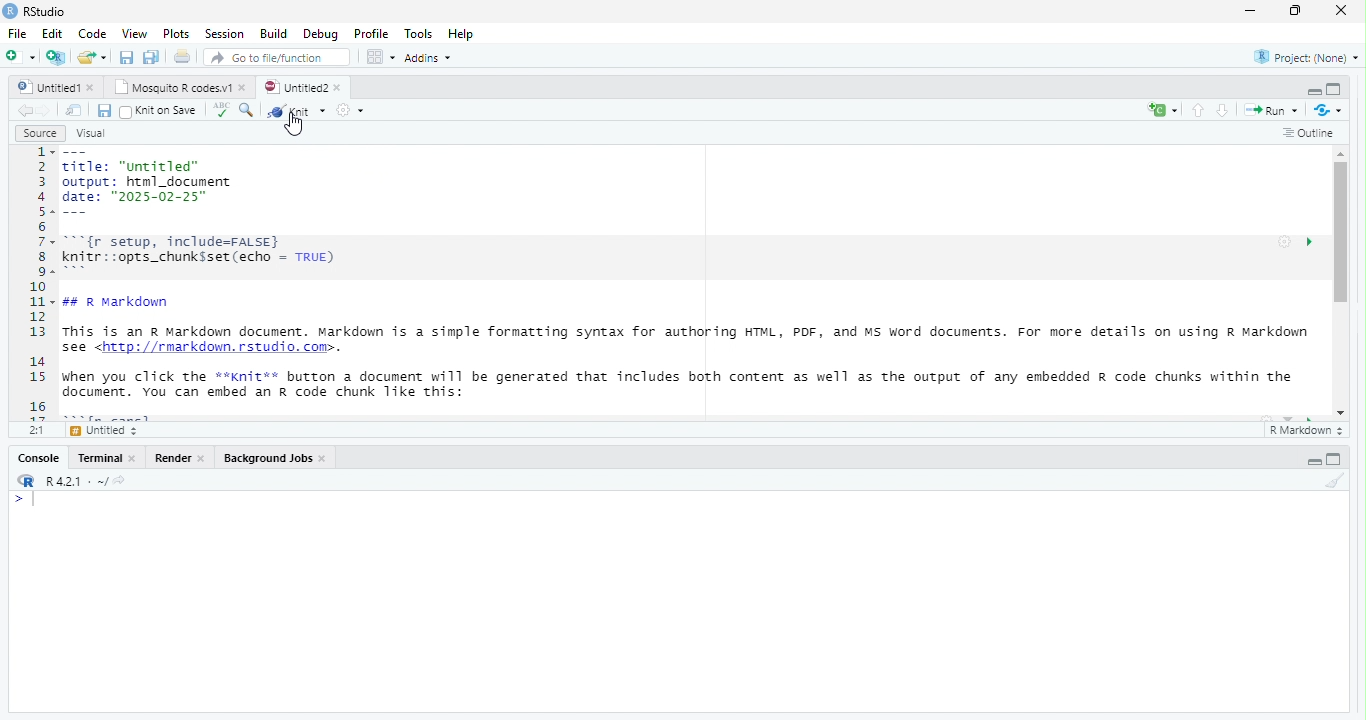 The width and height of the screenshot is (1366, 720). I want to click on Knit on Save, so click(168, 111).